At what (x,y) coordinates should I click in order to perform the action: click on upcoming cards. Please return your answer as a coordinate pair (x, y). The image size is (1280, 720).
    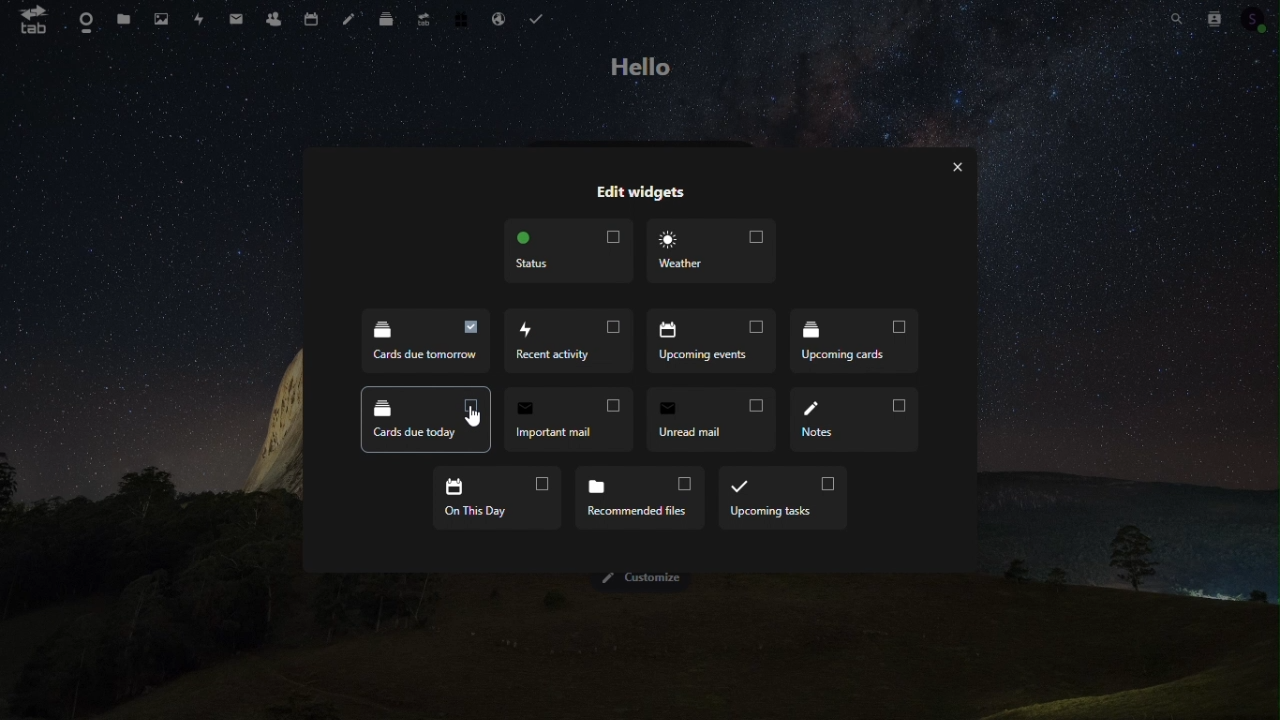
    Looking at the image, I should click on (854, 339).